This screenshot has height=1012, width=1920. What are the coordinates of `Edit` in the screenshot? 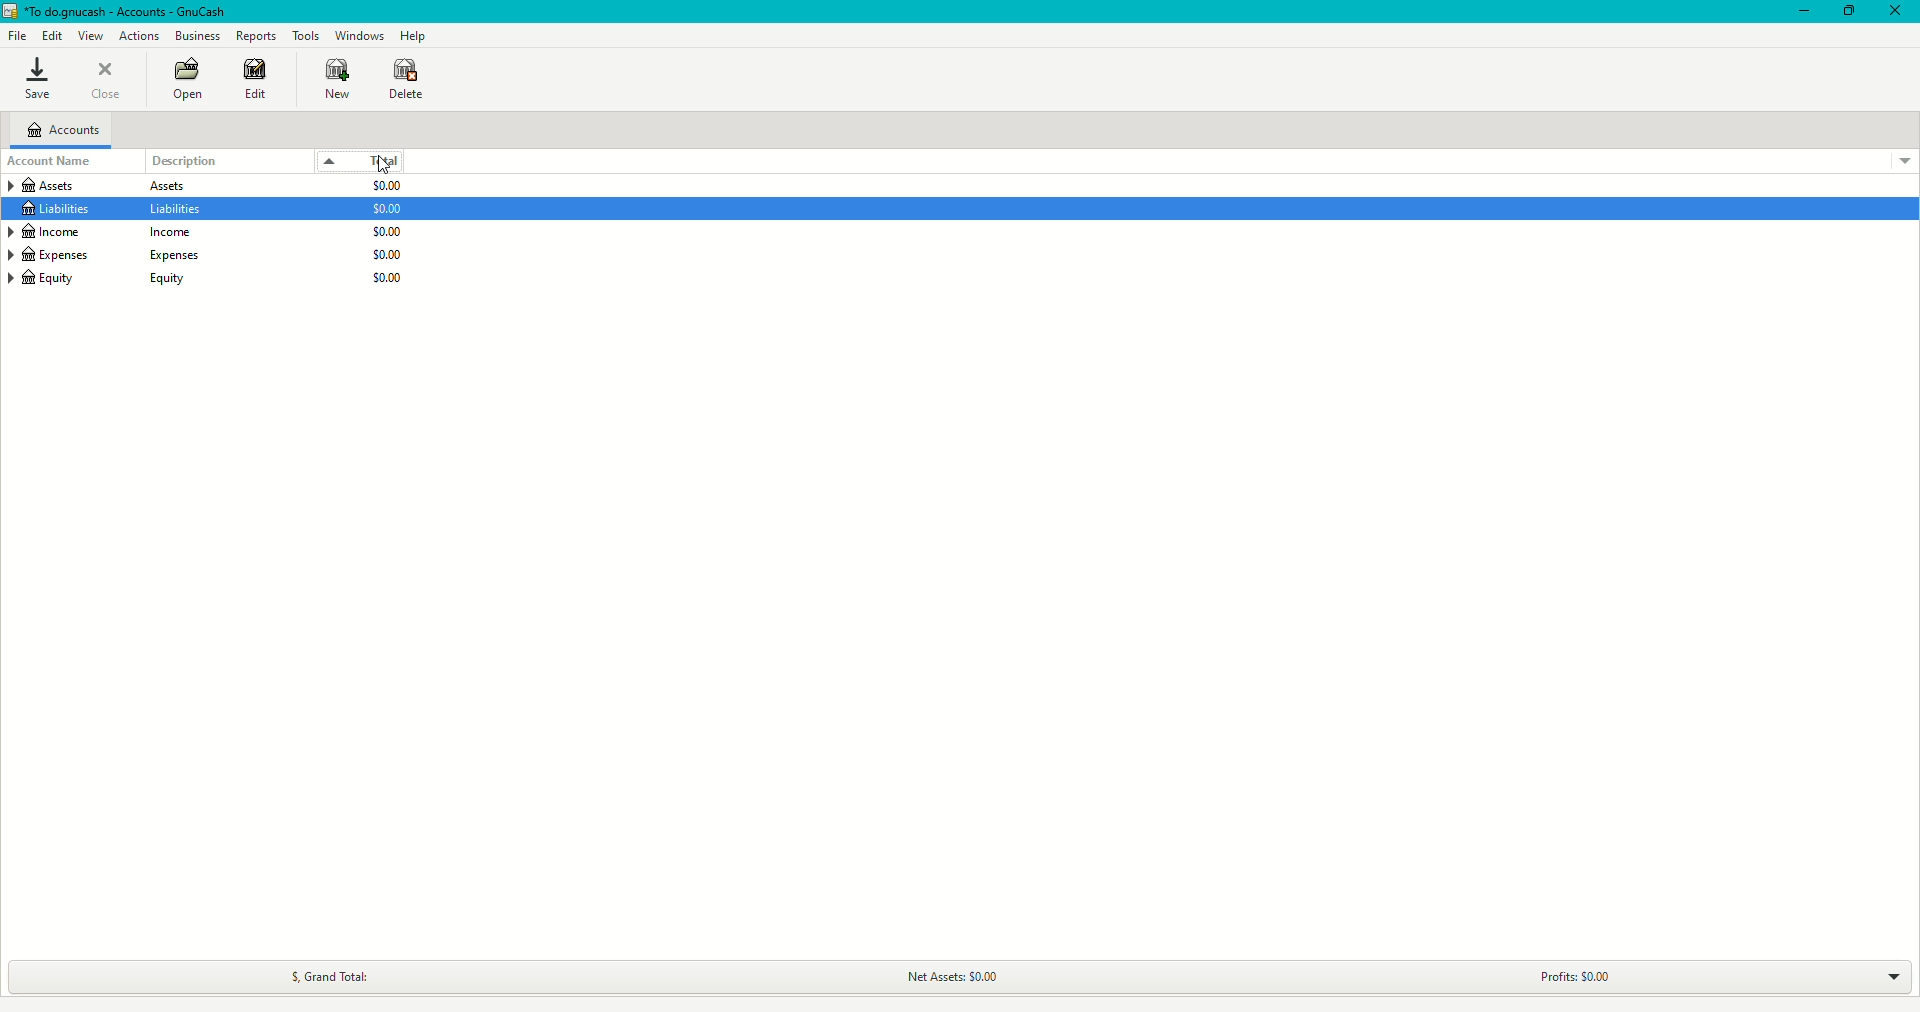 It's located at (53, 35).